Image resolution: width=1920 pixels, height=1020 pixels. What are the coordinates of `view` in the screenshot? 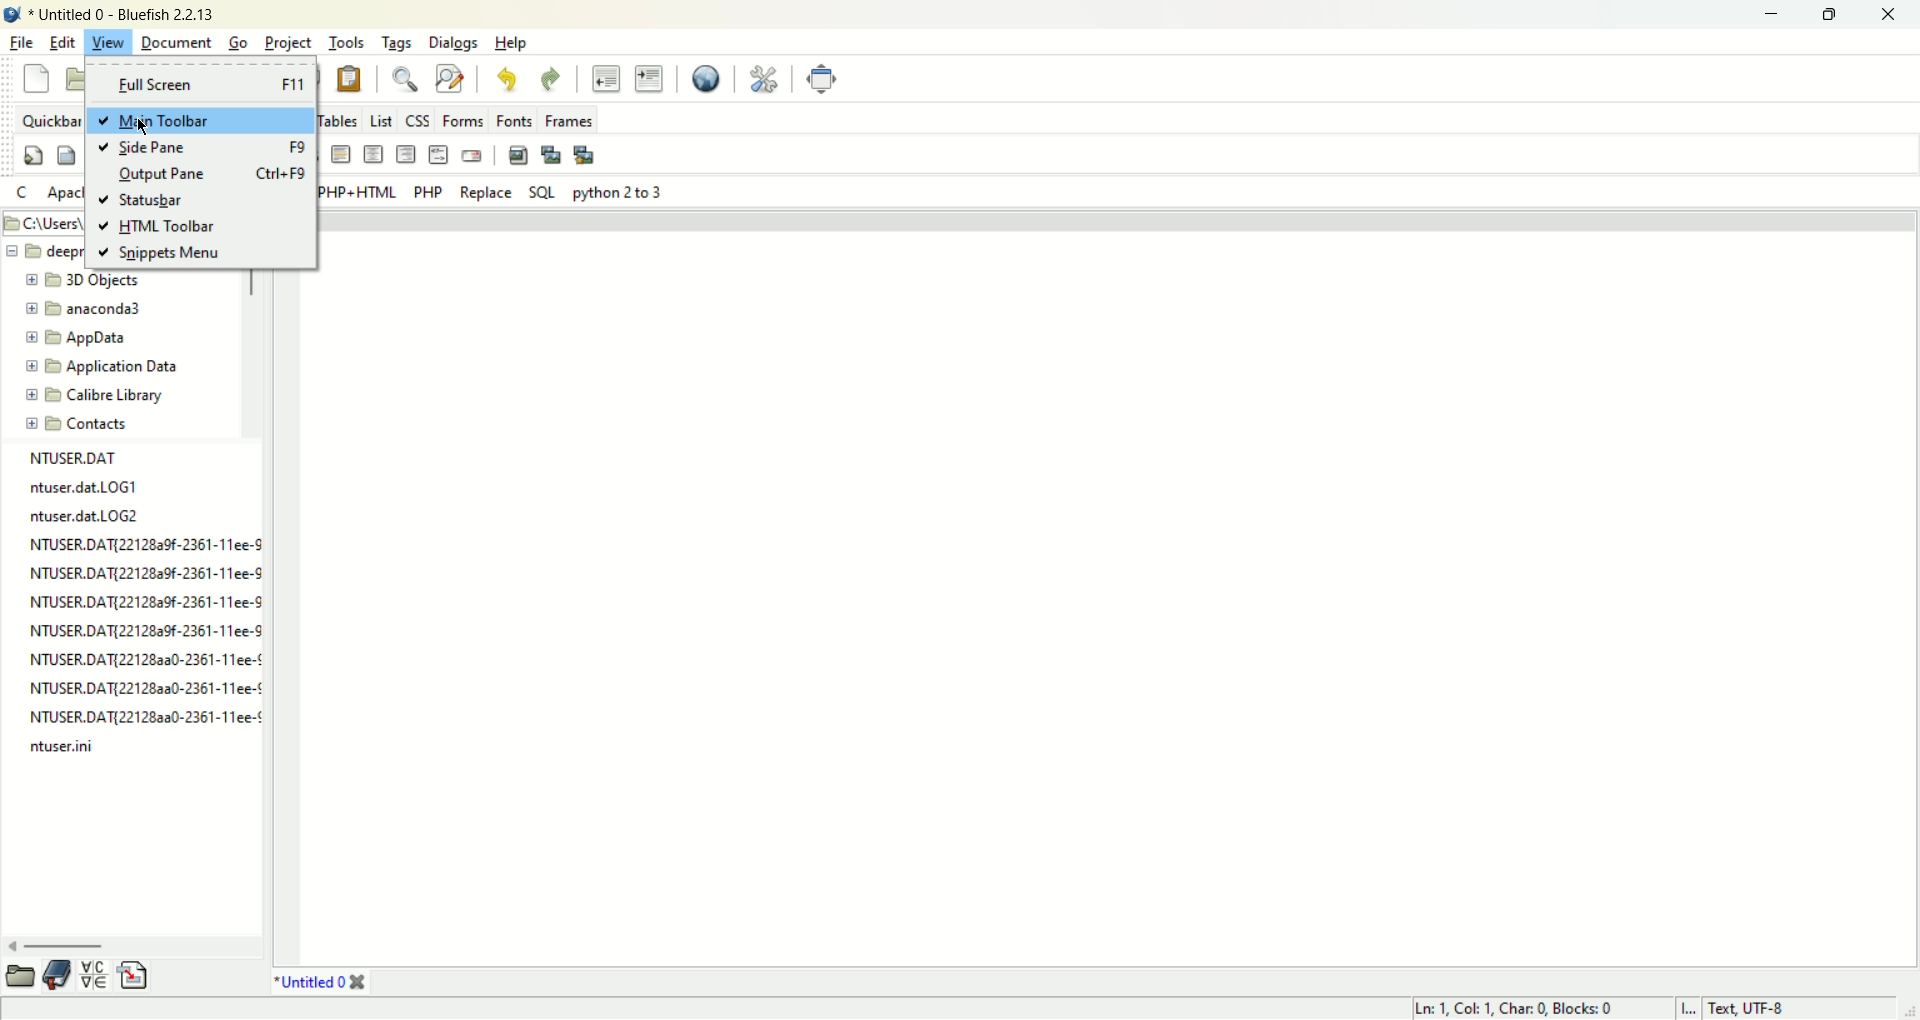 It's located at (105, 43).